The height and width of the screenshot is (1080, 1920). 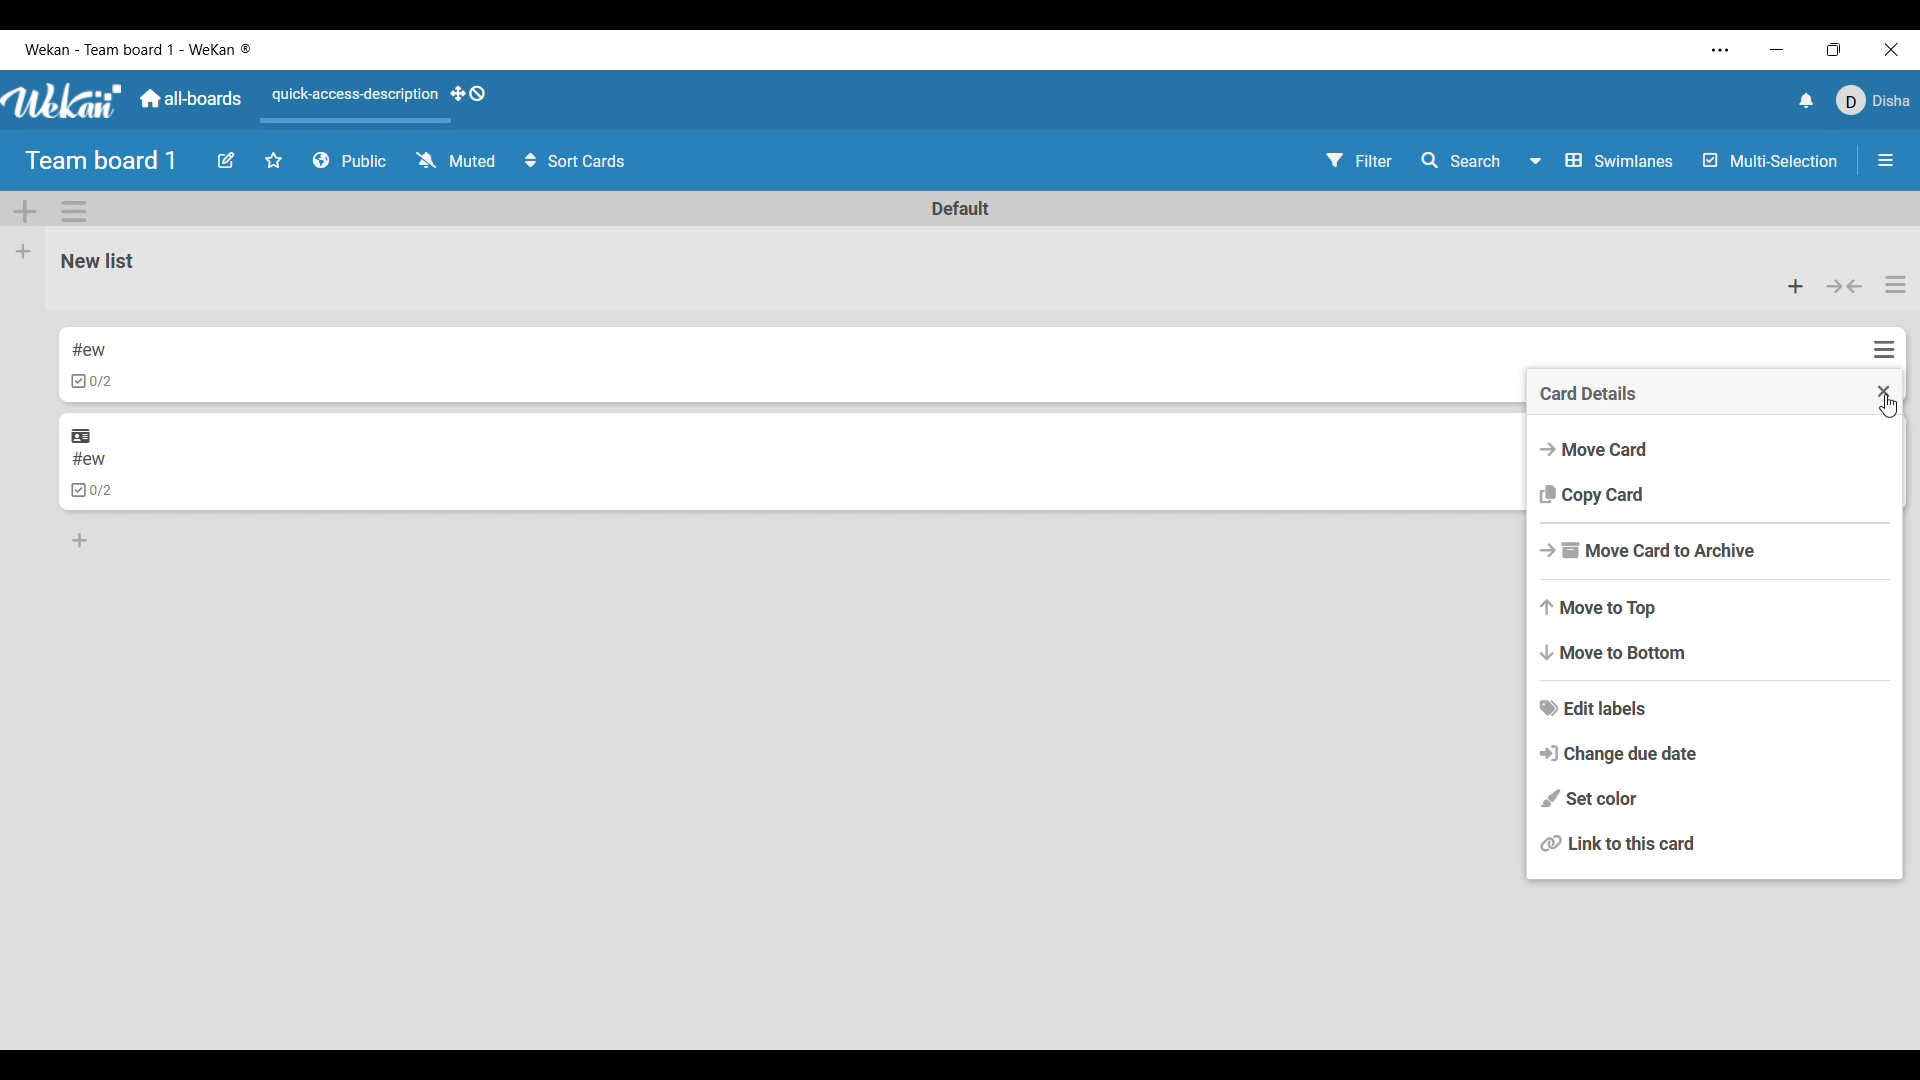 What do you see at coordinates (1716, 449) in the screenshot?
I see `Move card` at bounding box center [1716, 449].